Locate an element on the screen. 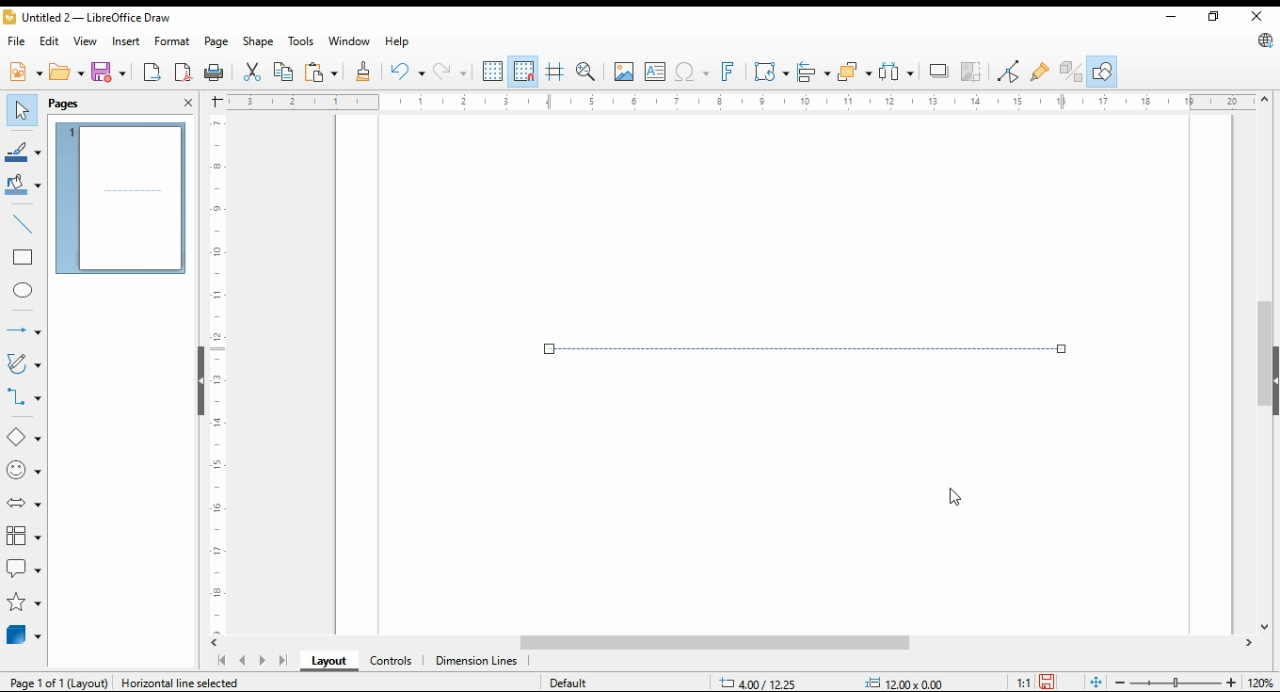 This screenshot has height=692, width=1280. stars and banners is located at coordinates (24, 602).